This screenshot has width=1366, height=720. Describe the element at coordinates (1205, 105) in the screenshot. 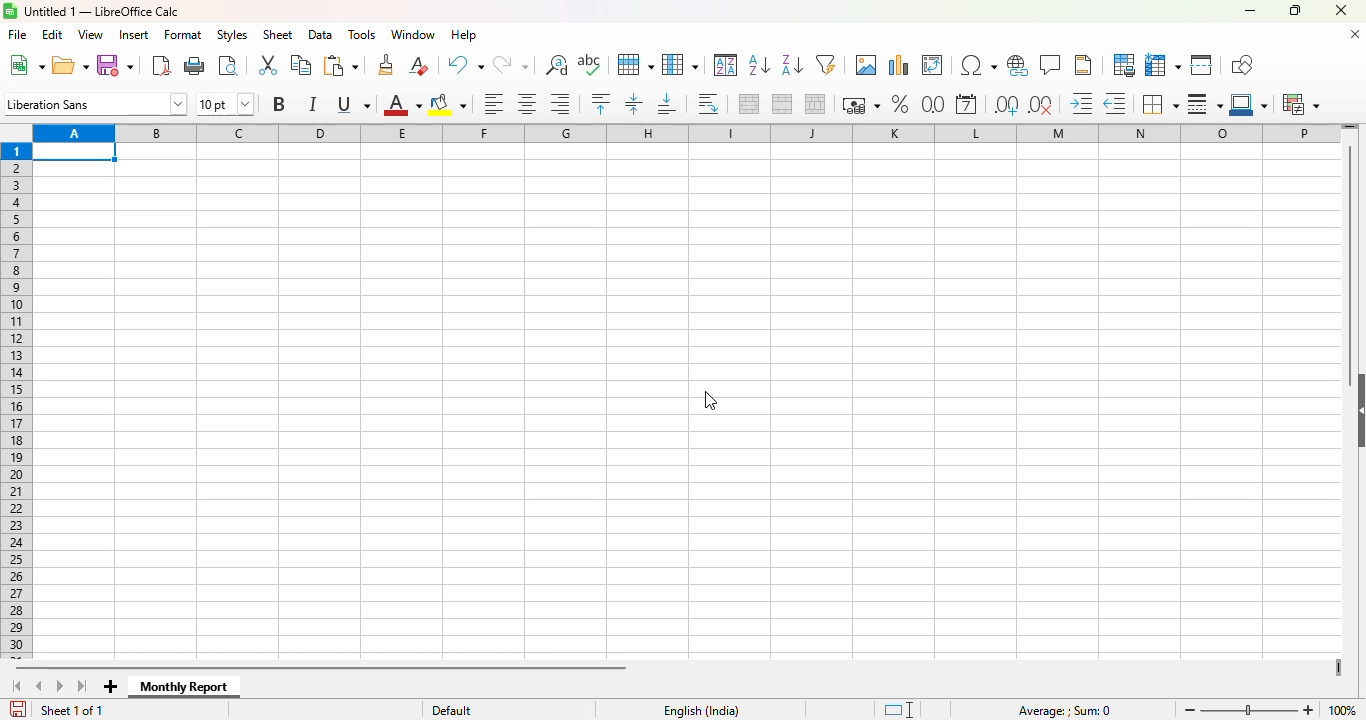

I see `border style` at that location.